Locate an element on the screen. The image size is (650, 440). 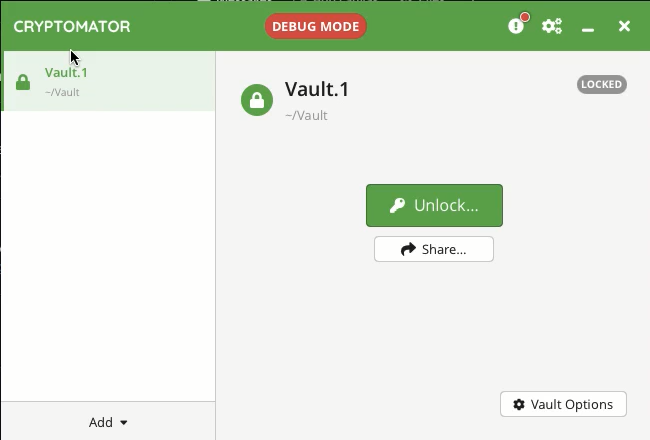
more info is located at coordinates (520, 23).